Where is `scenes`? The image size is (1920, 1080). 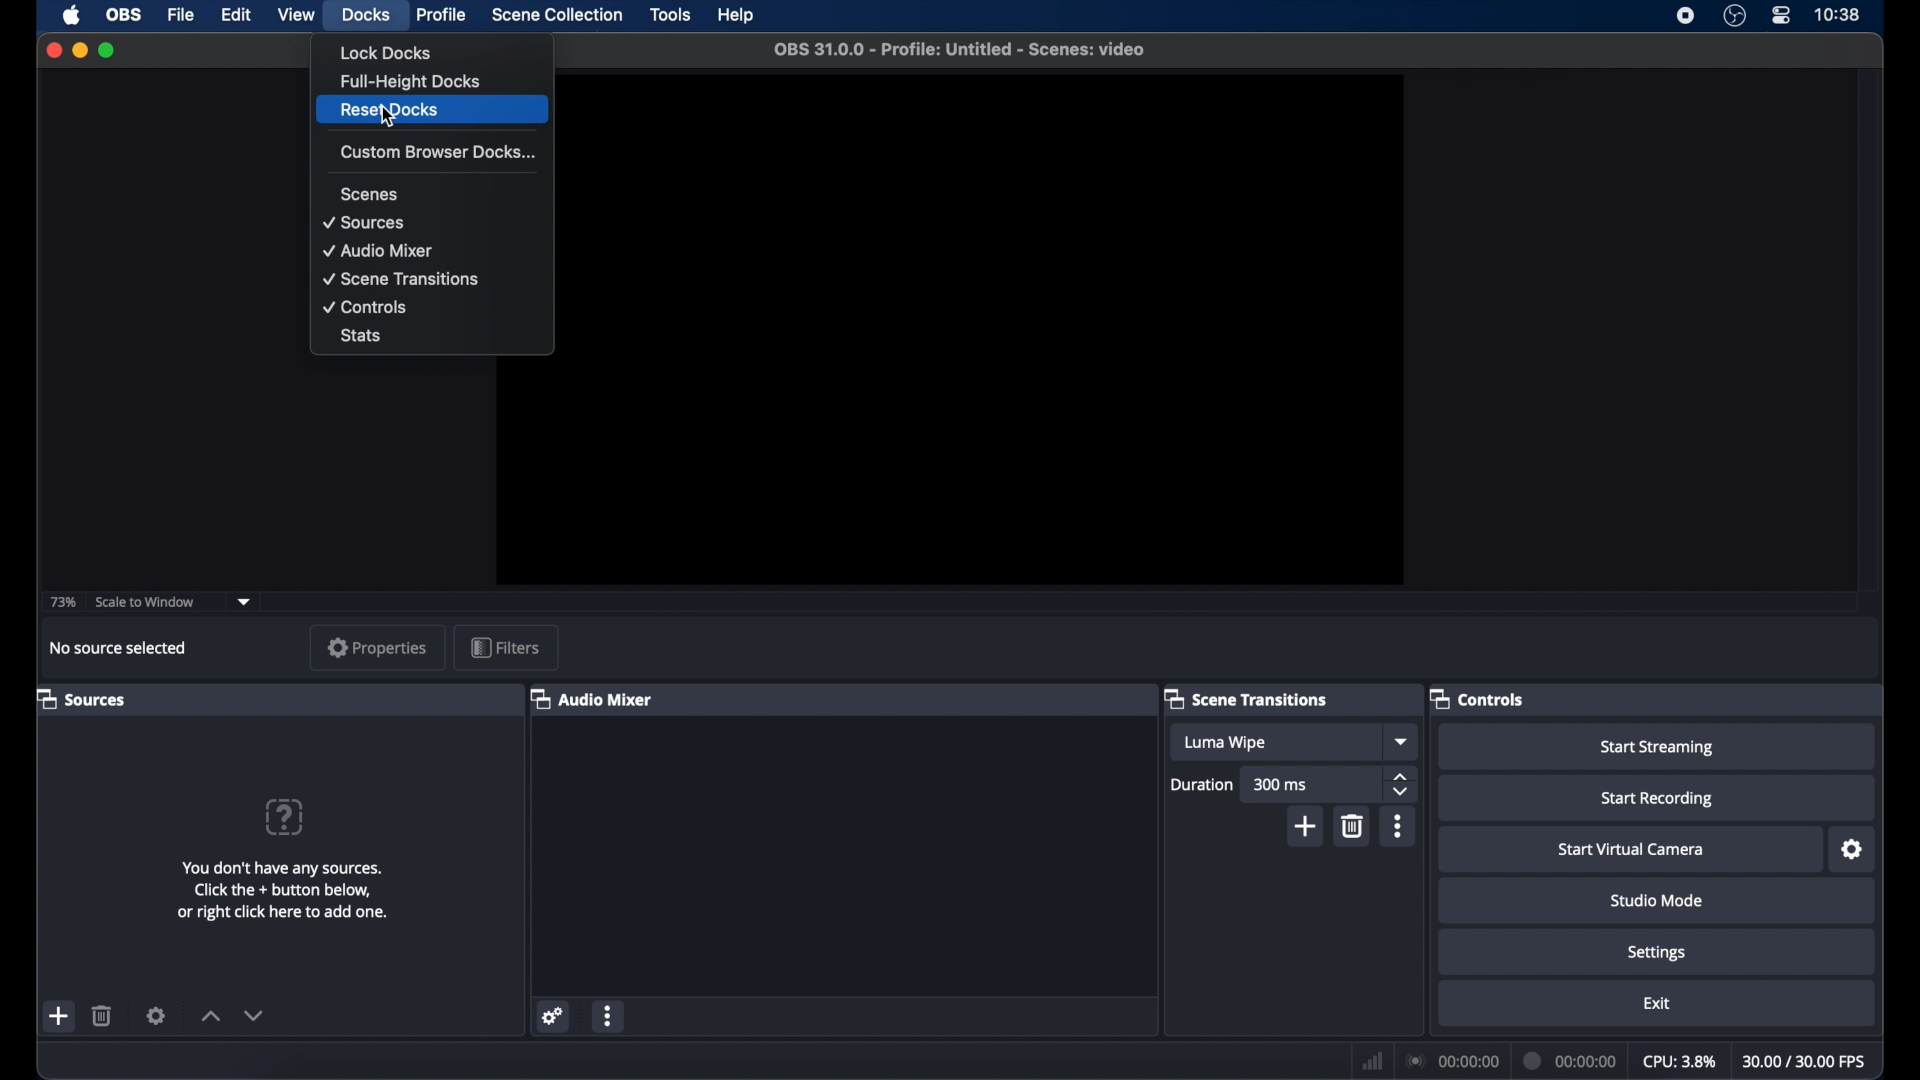
scenes is located at coordinates (370, 193).